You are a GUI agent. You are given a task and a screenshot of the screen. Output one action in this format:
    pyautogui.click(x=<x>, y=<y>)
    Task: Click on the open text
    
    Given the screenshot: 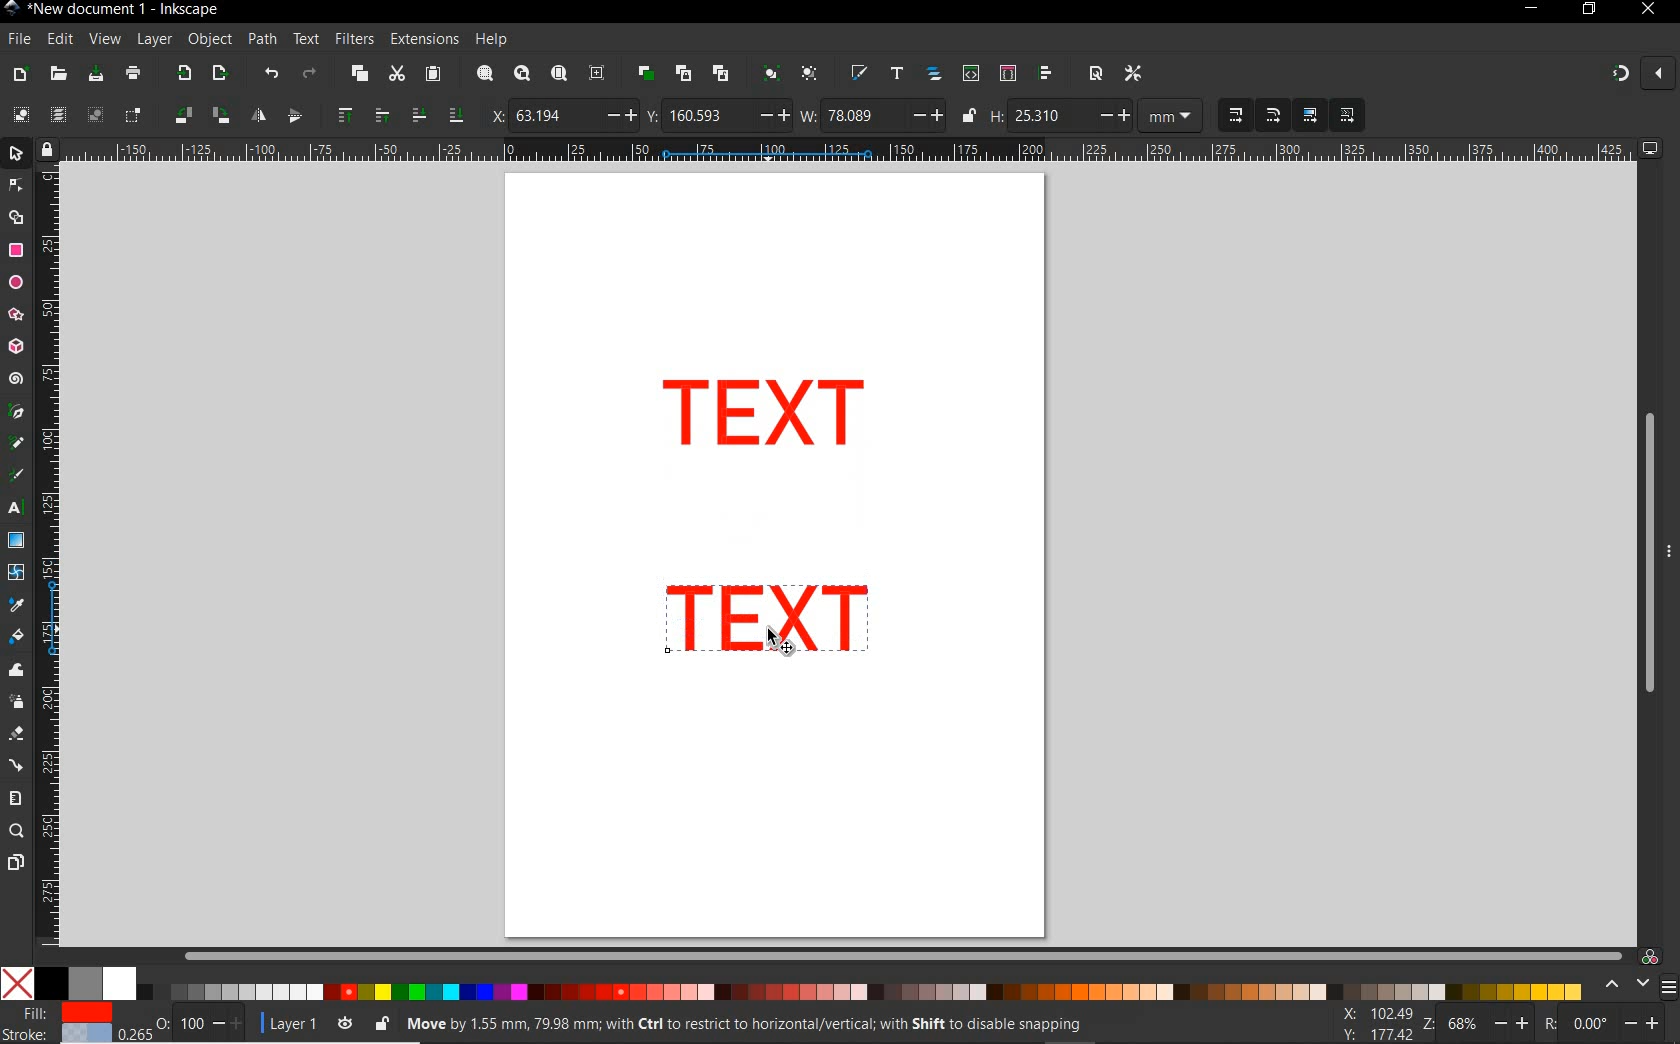 What is the action you would take?
    pyautogui.click(x=897, y=75)
    